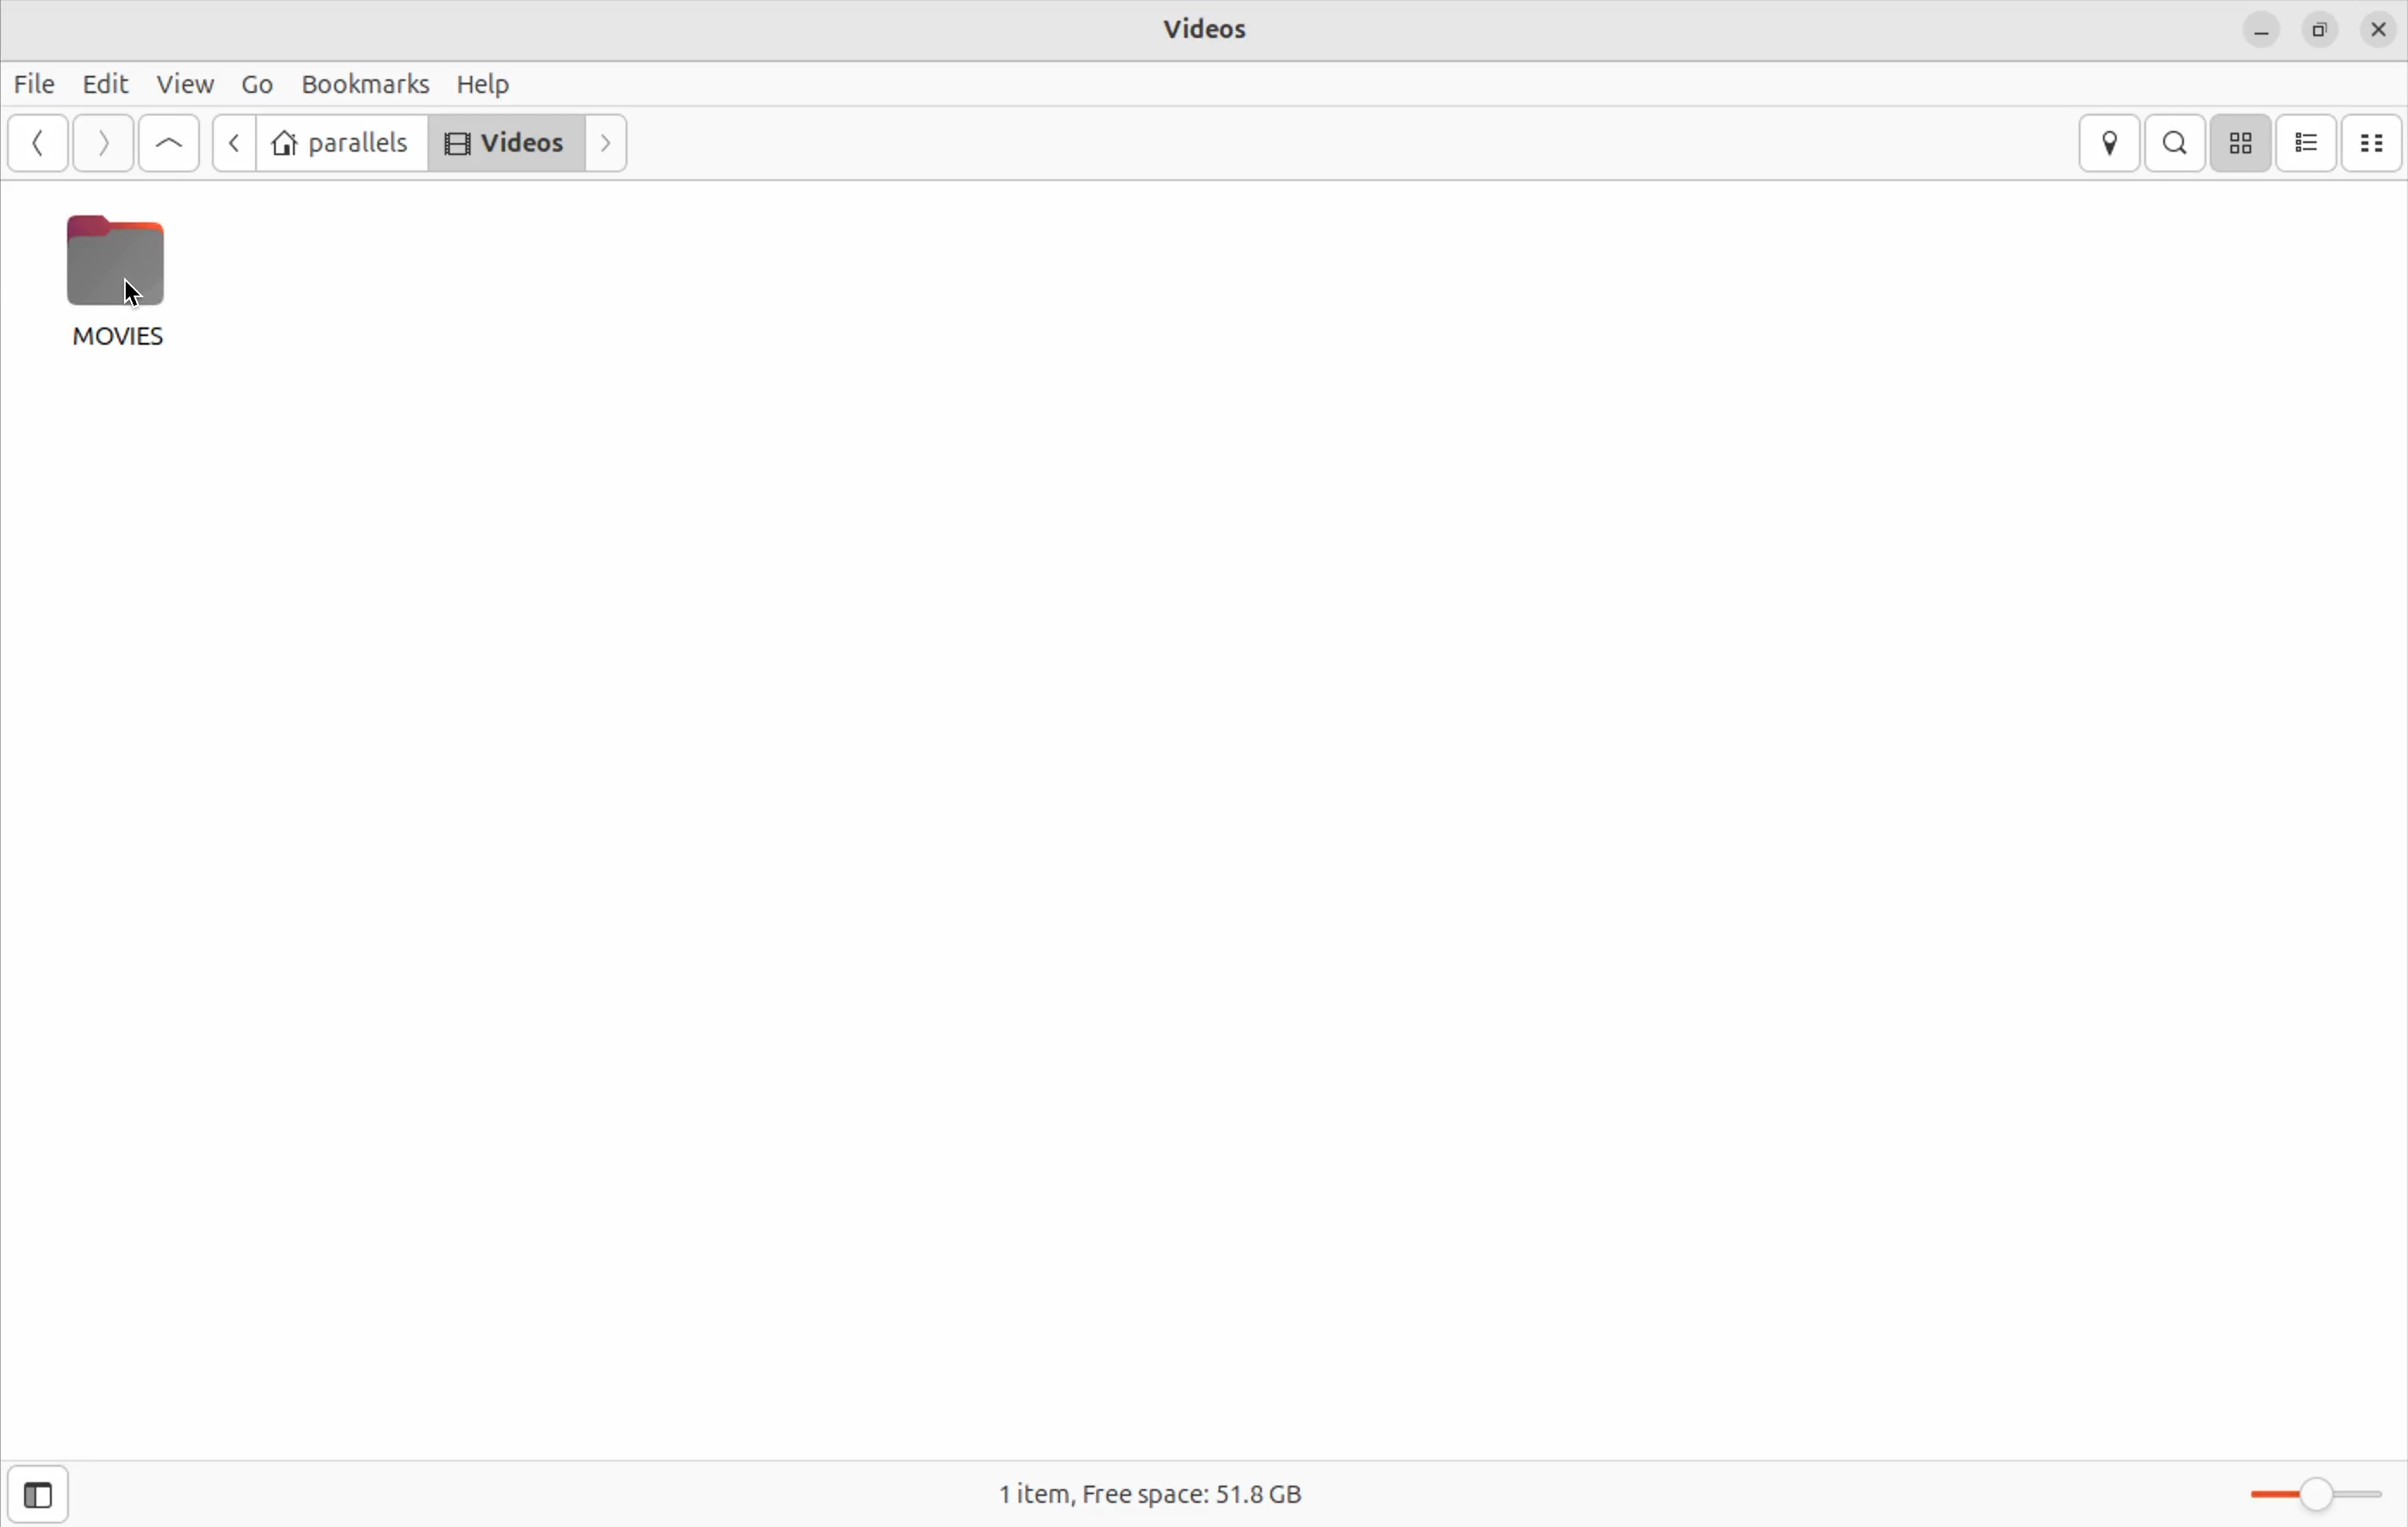  I want to click on View, so click(181, 84).